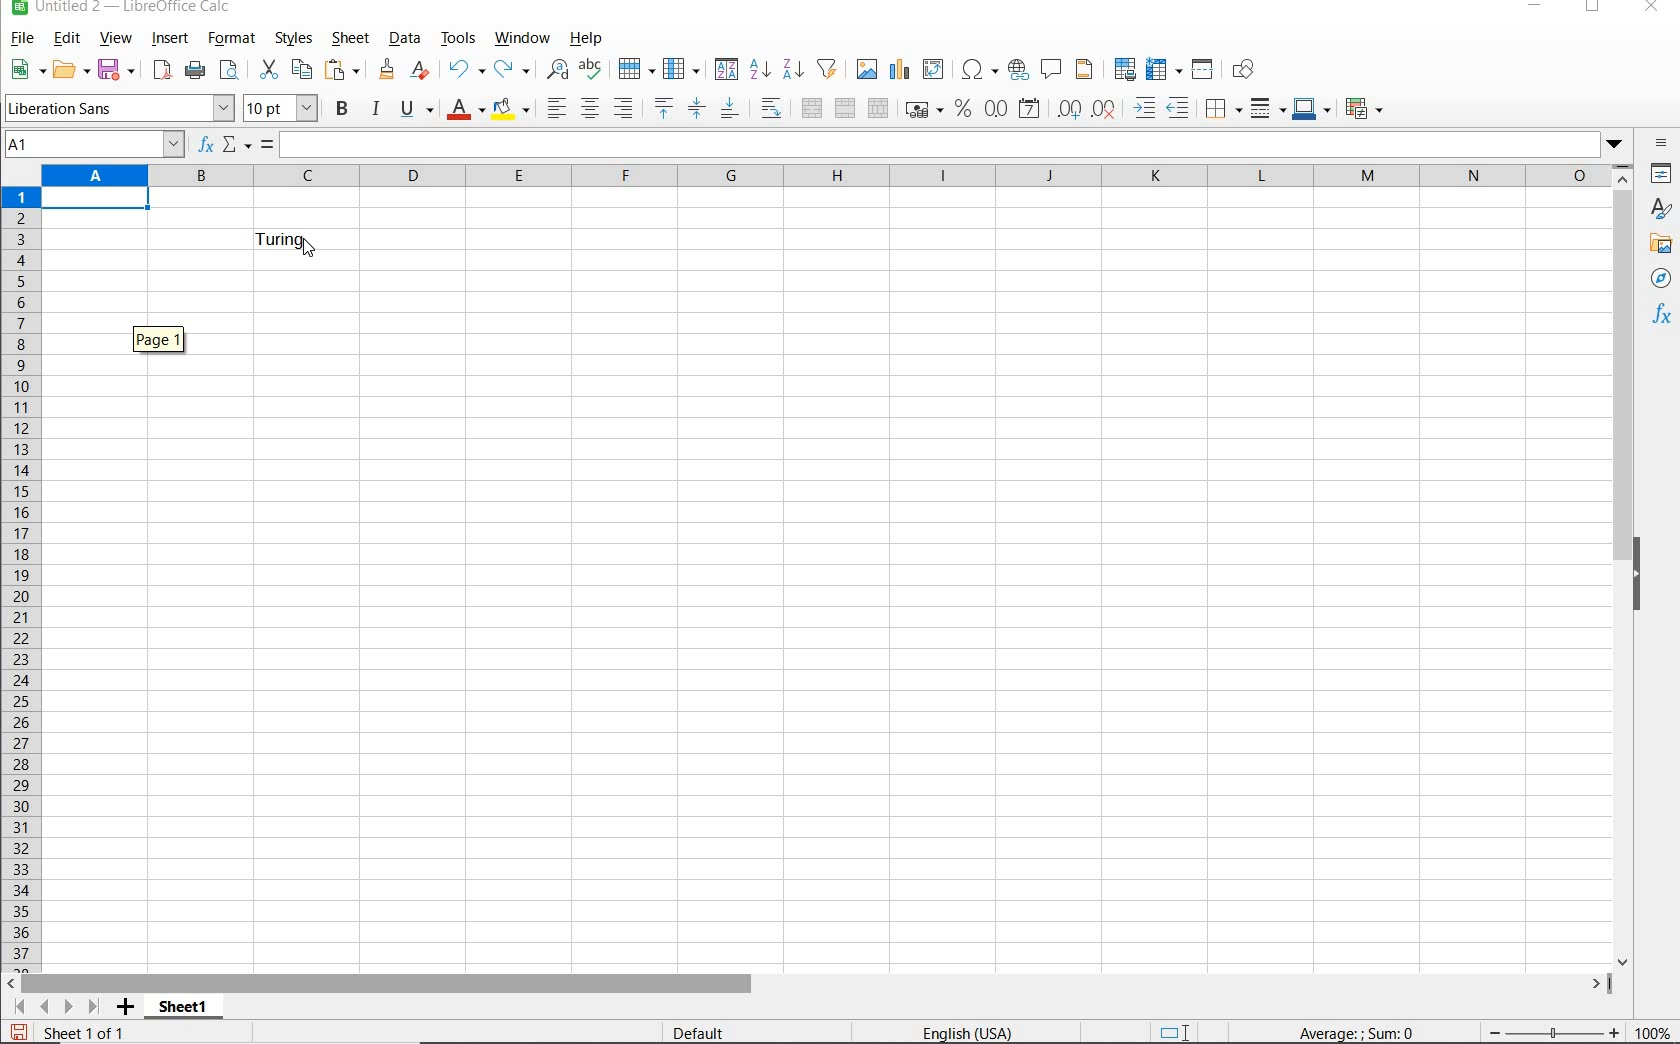 The height and width of the screenshot is (1044, 1680). I want to click on FONT NAME, so click(119, 107).